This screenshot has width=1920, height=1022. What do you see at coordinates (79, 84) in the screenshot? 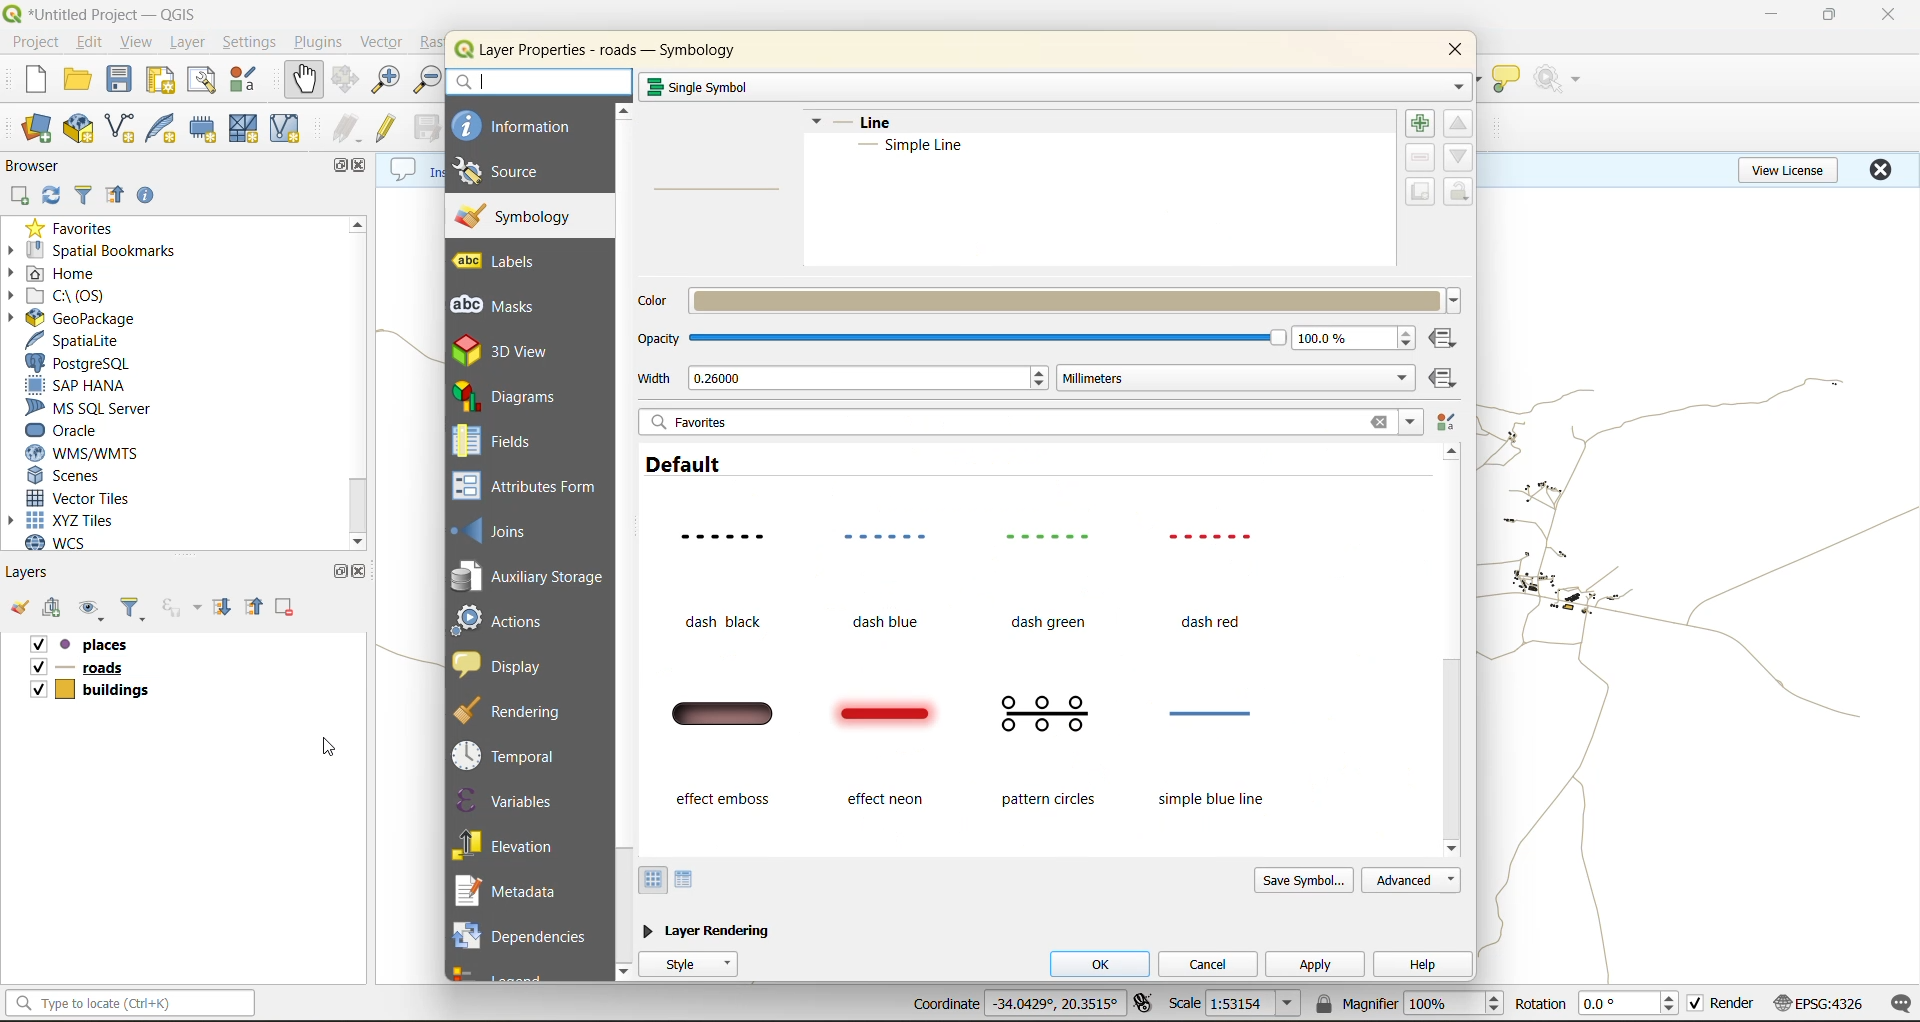
I see `open` at bounding box center [79, 84].